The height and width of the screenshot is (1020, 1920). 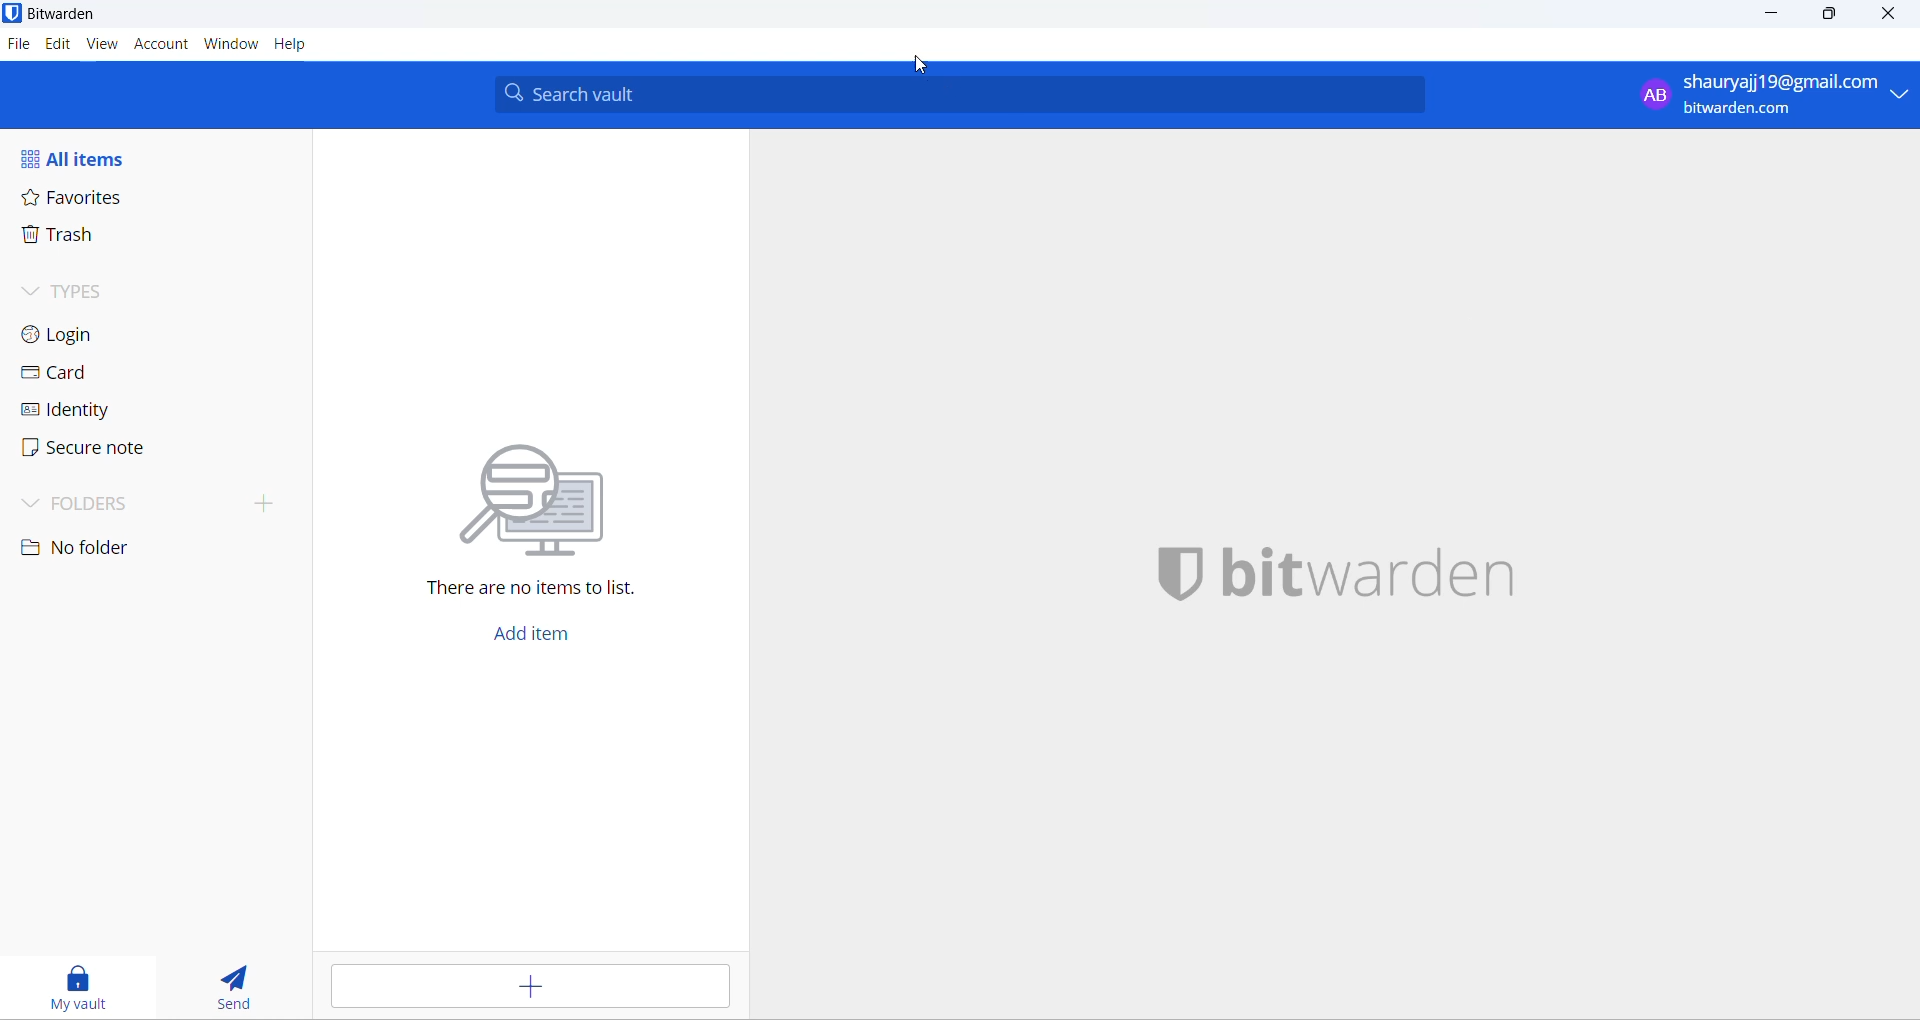 What do you see at coordinates (87, 200) in the screenshot?
I see `favorites` at bounding box center [87, 200].